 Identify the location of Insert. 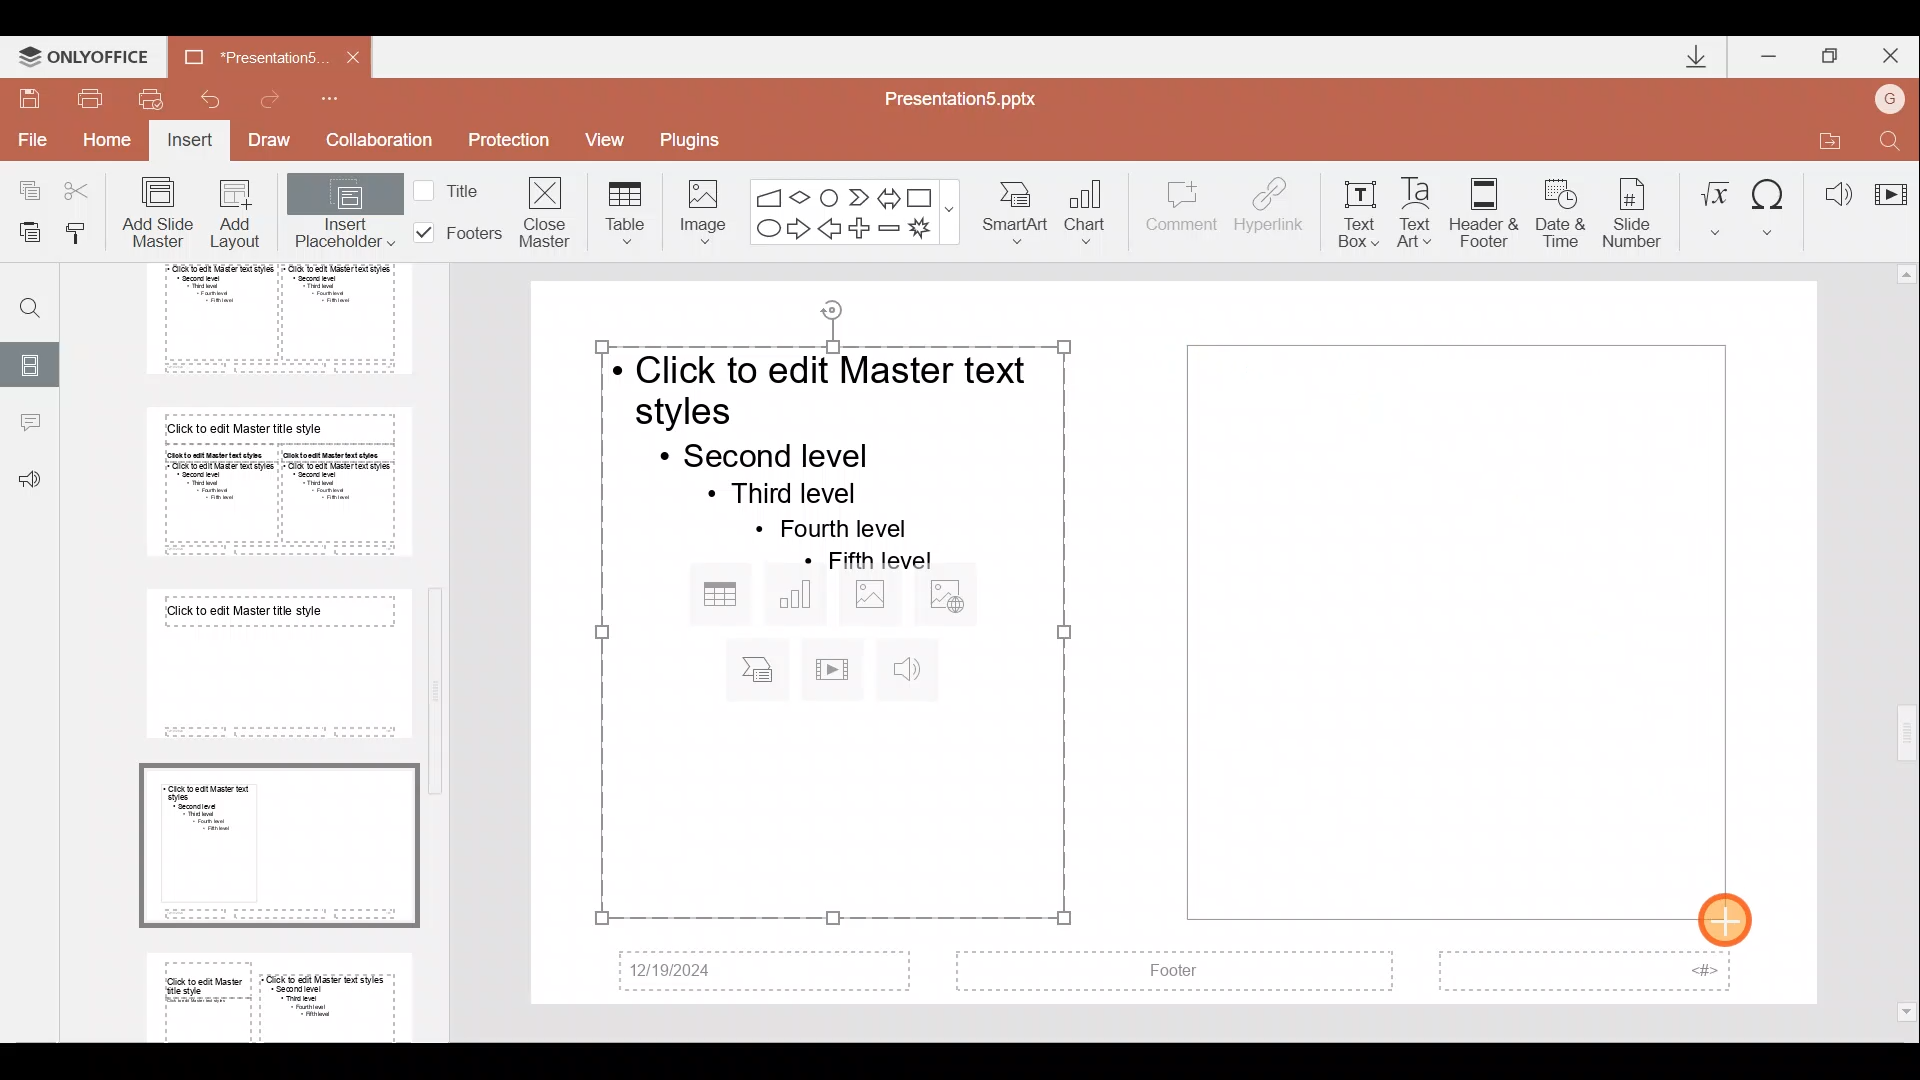
(191, 142).